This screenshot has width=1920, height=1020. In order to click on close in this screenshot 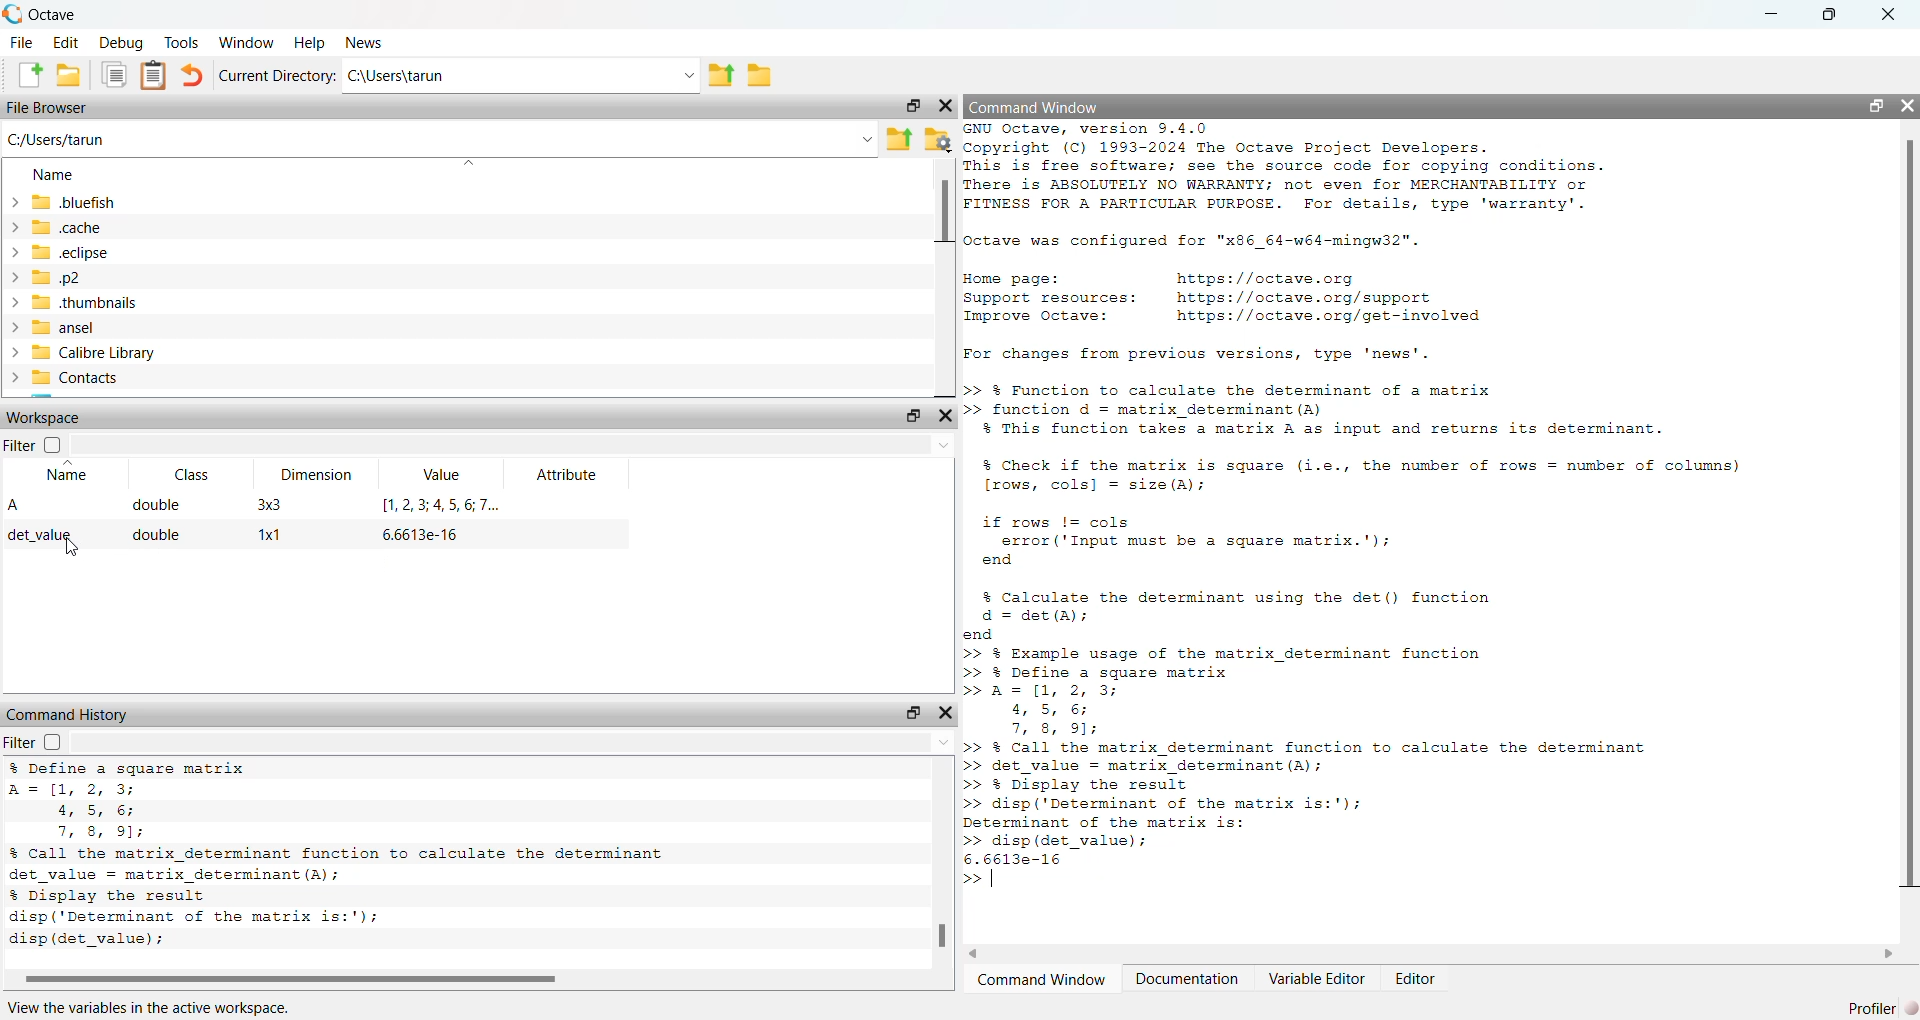, I will do `click(944, 106)`.